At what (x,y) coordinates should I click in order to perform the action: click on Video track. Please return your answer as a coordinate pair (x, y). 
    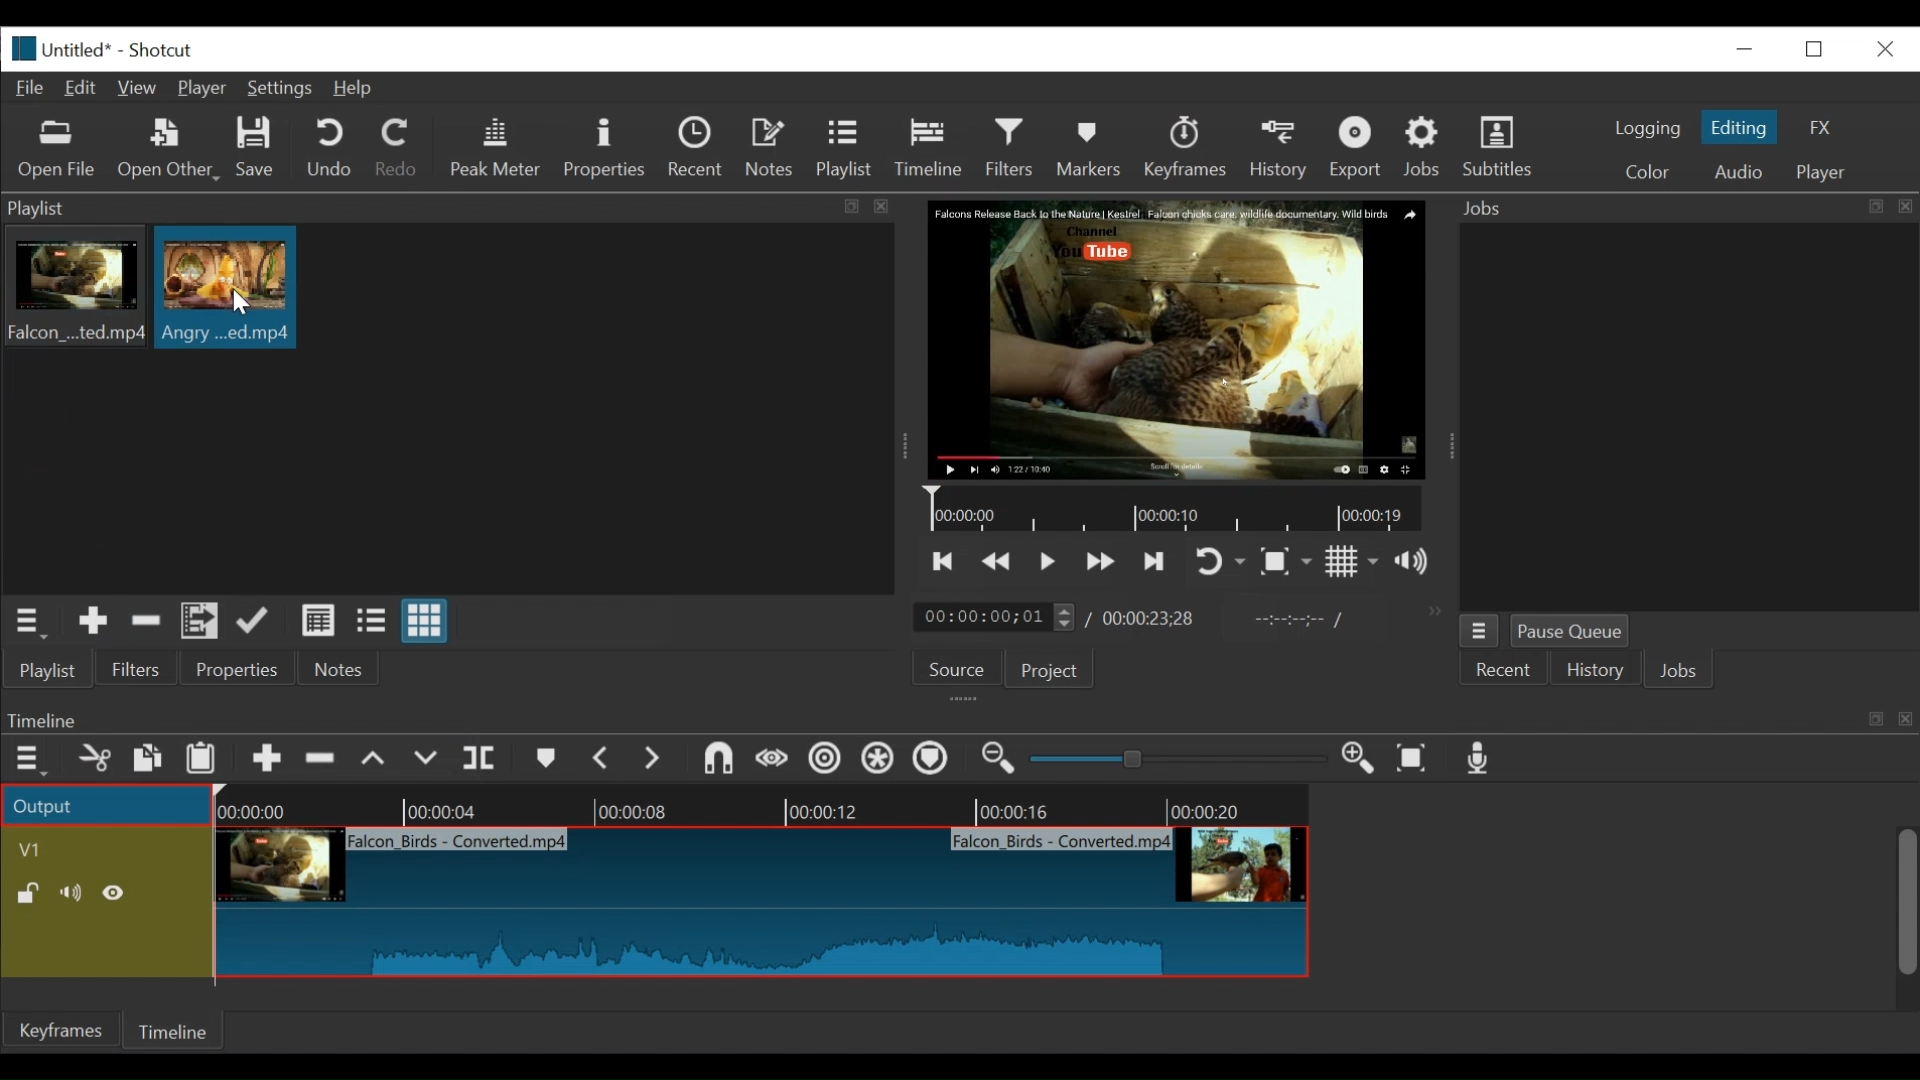
    Looking at the image, I should click on (107, 849).